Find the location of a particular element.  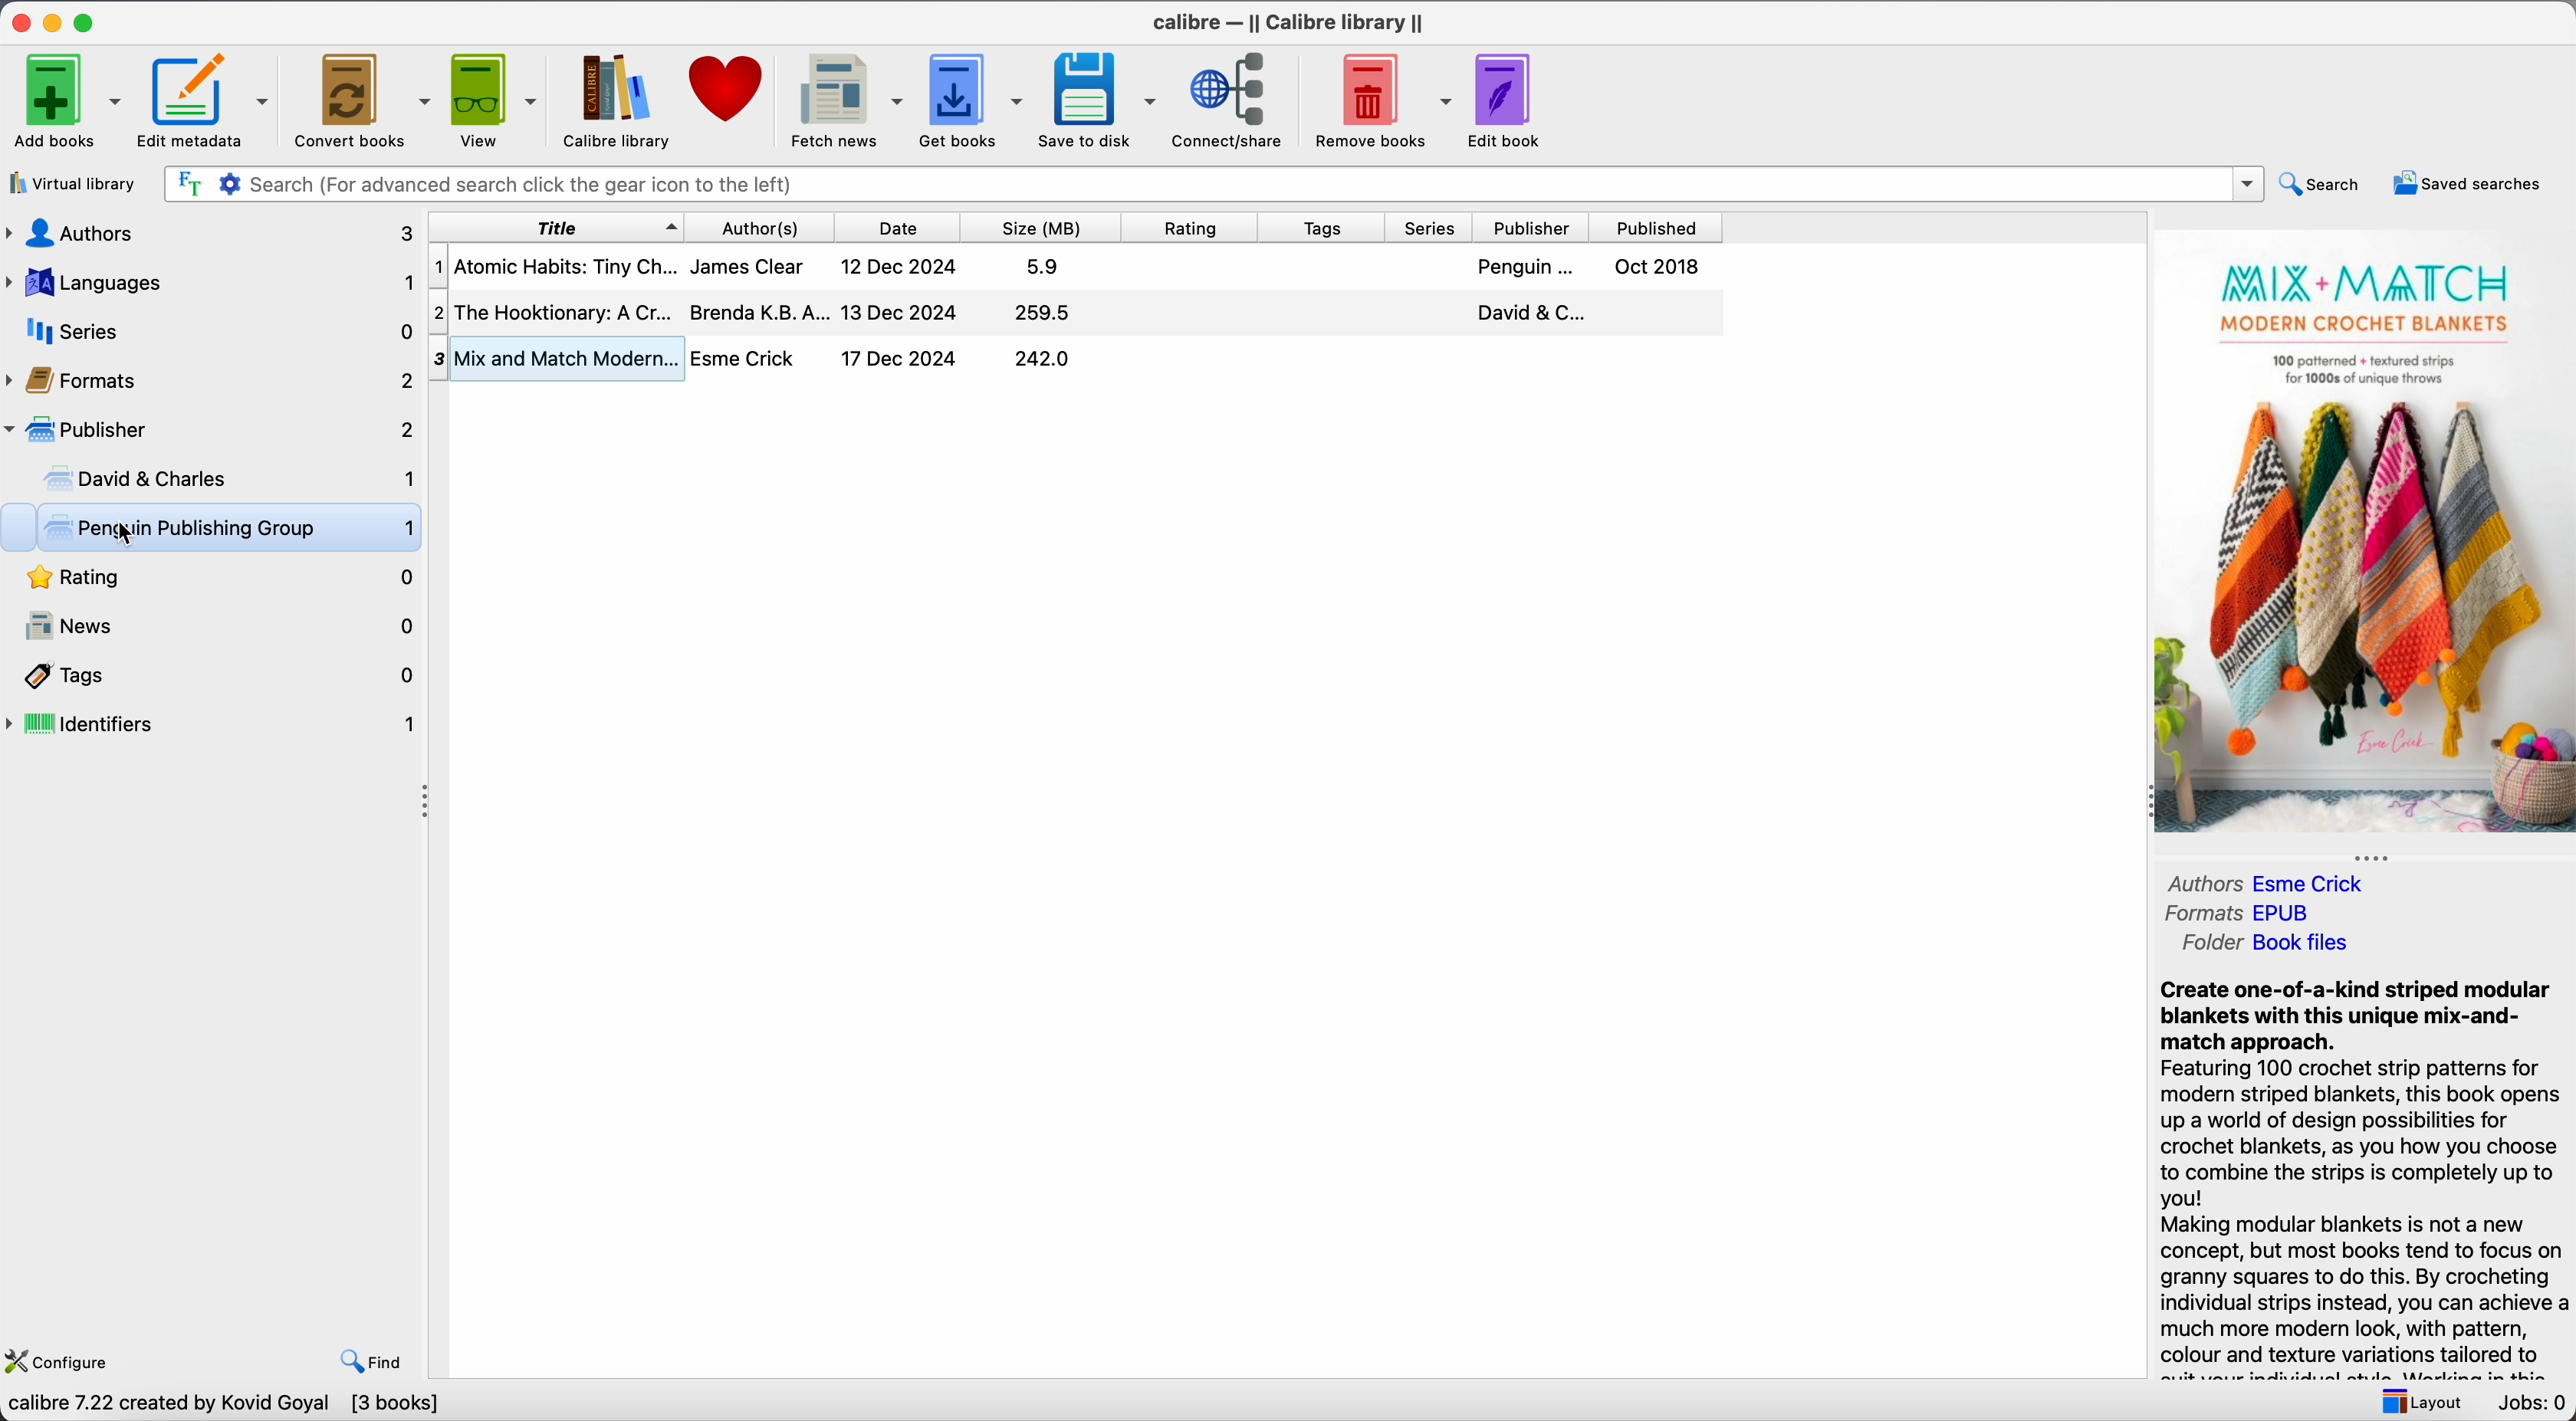

synopsis is located at coordinates (2362, 1178).